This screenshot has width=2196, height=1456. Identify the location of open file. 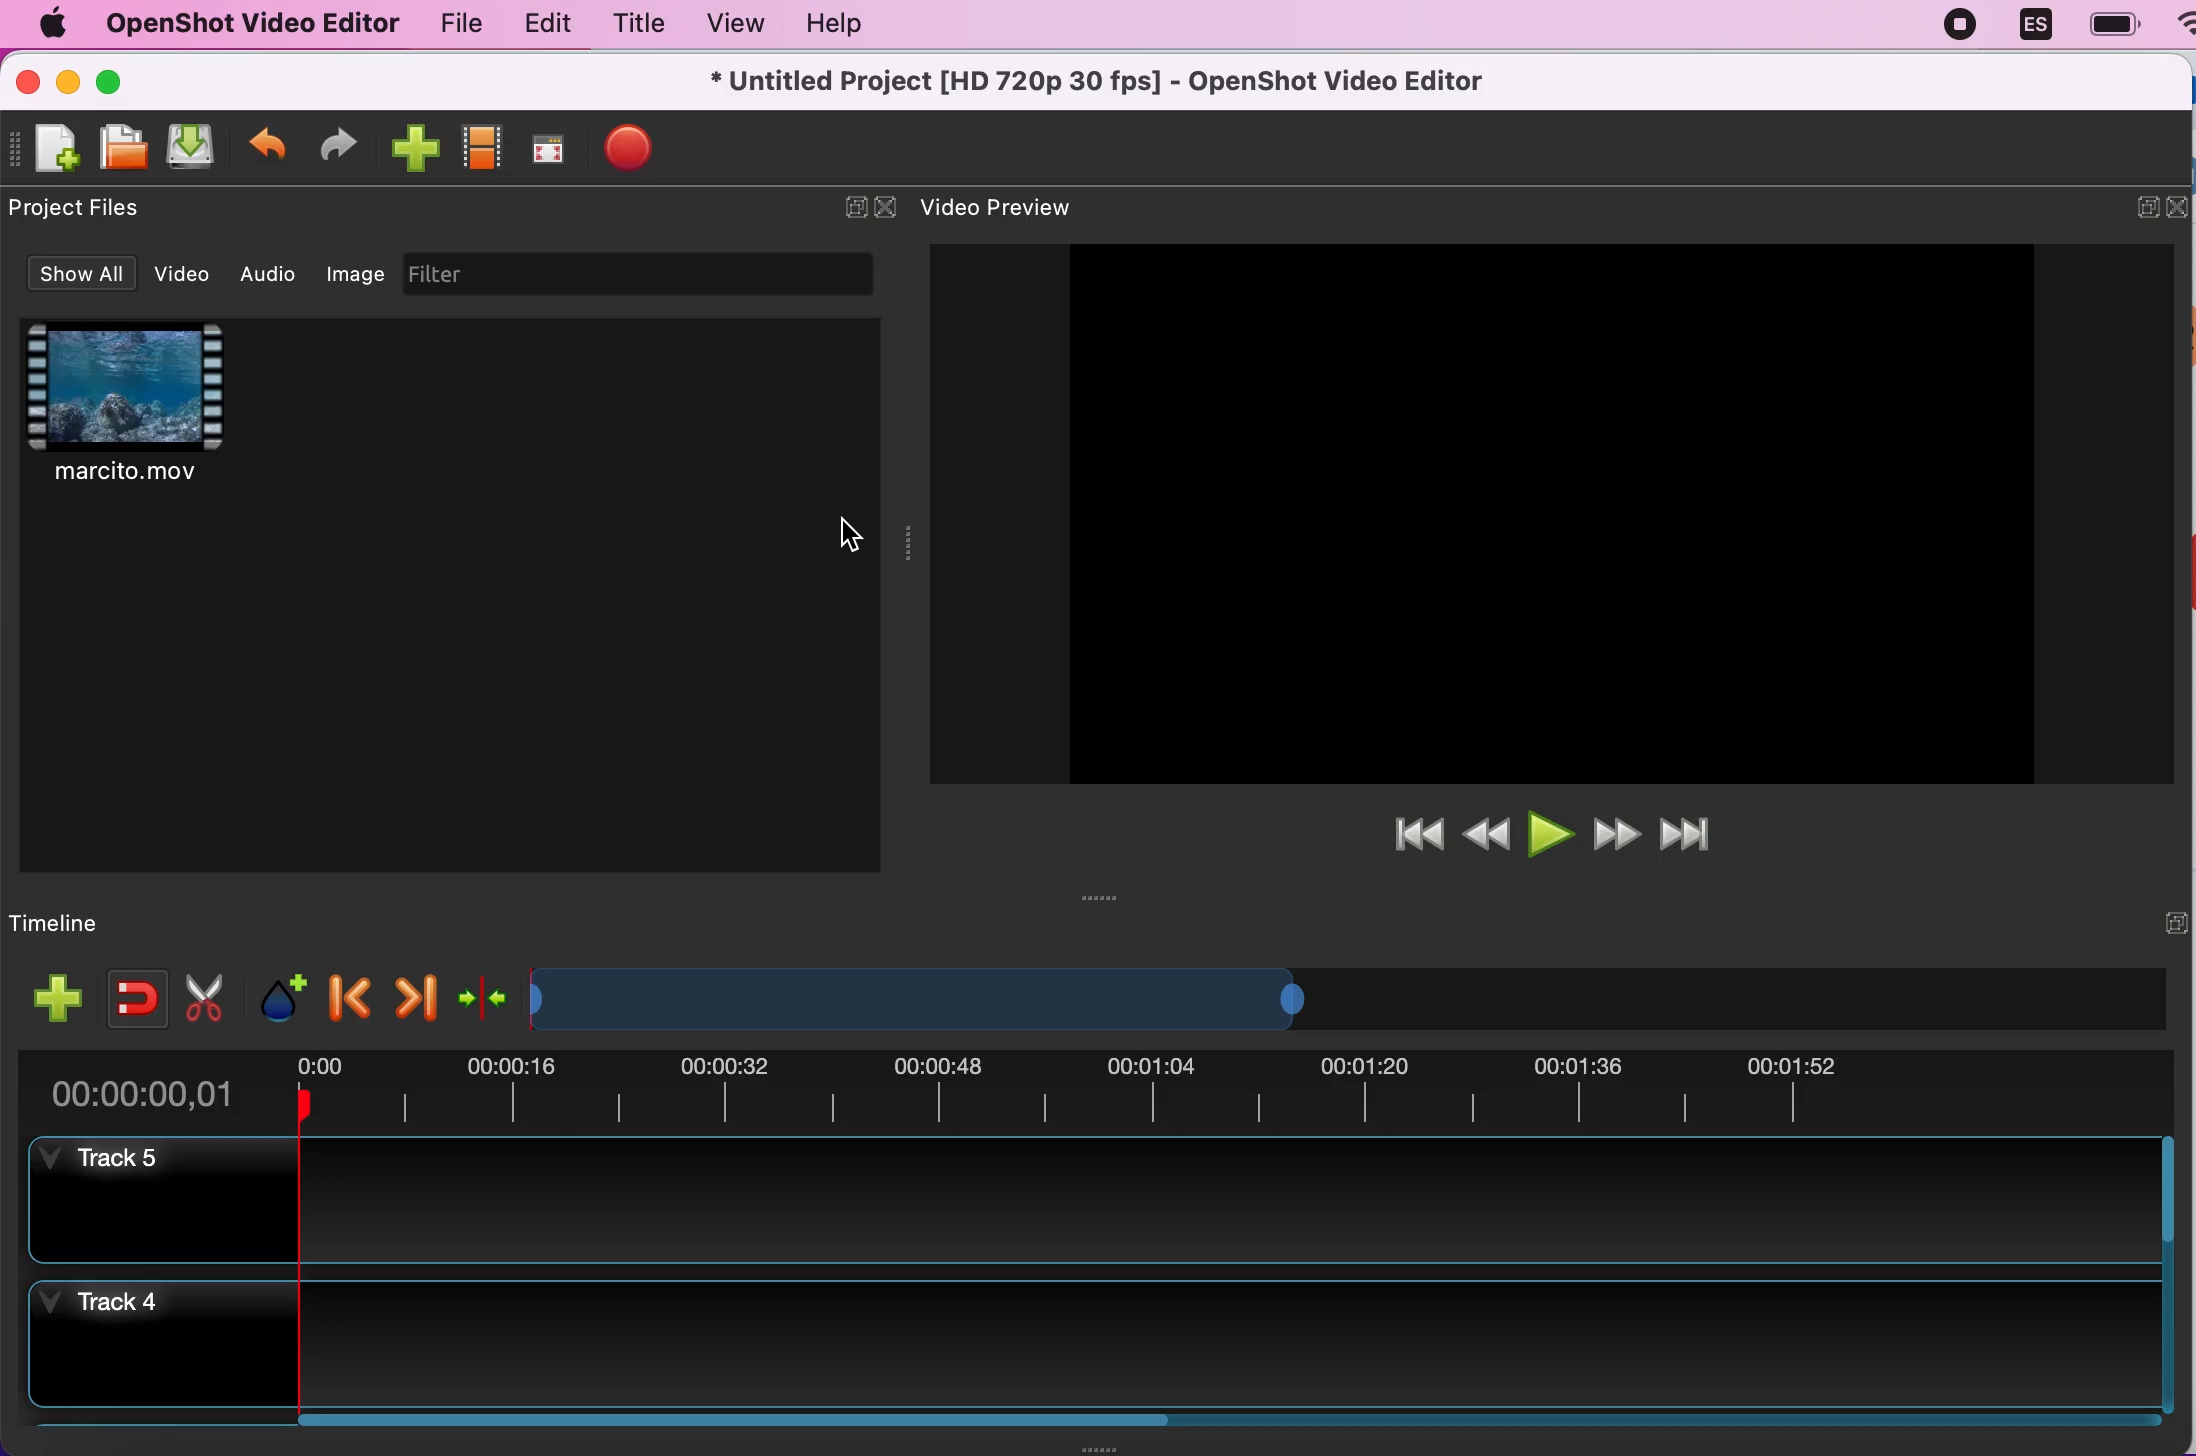
(124, 147).